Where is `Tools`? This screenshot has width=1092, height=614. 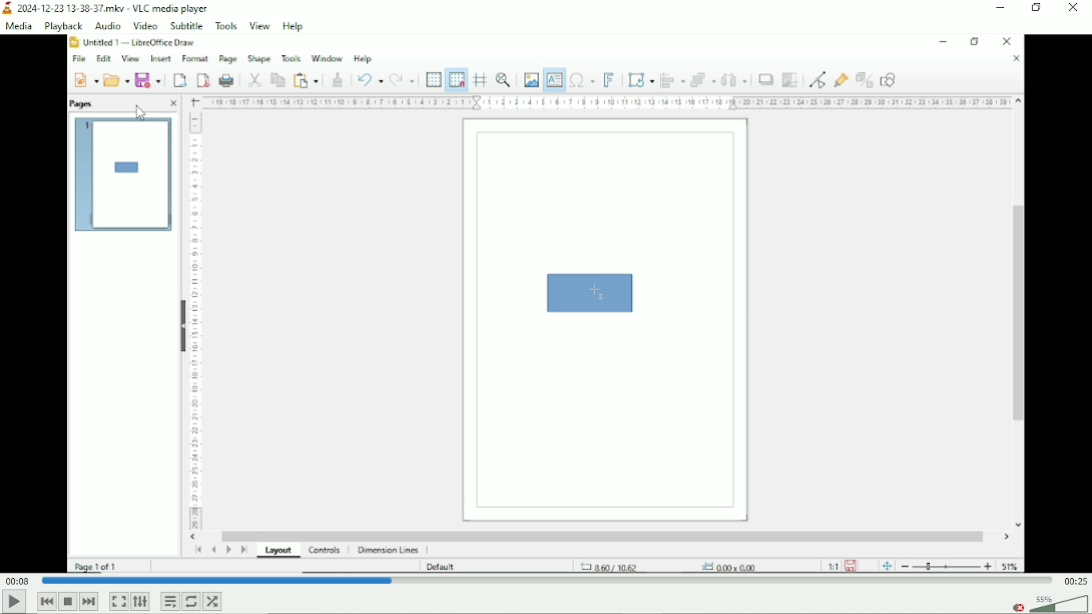 Tools is located at coordinates (226, 25).